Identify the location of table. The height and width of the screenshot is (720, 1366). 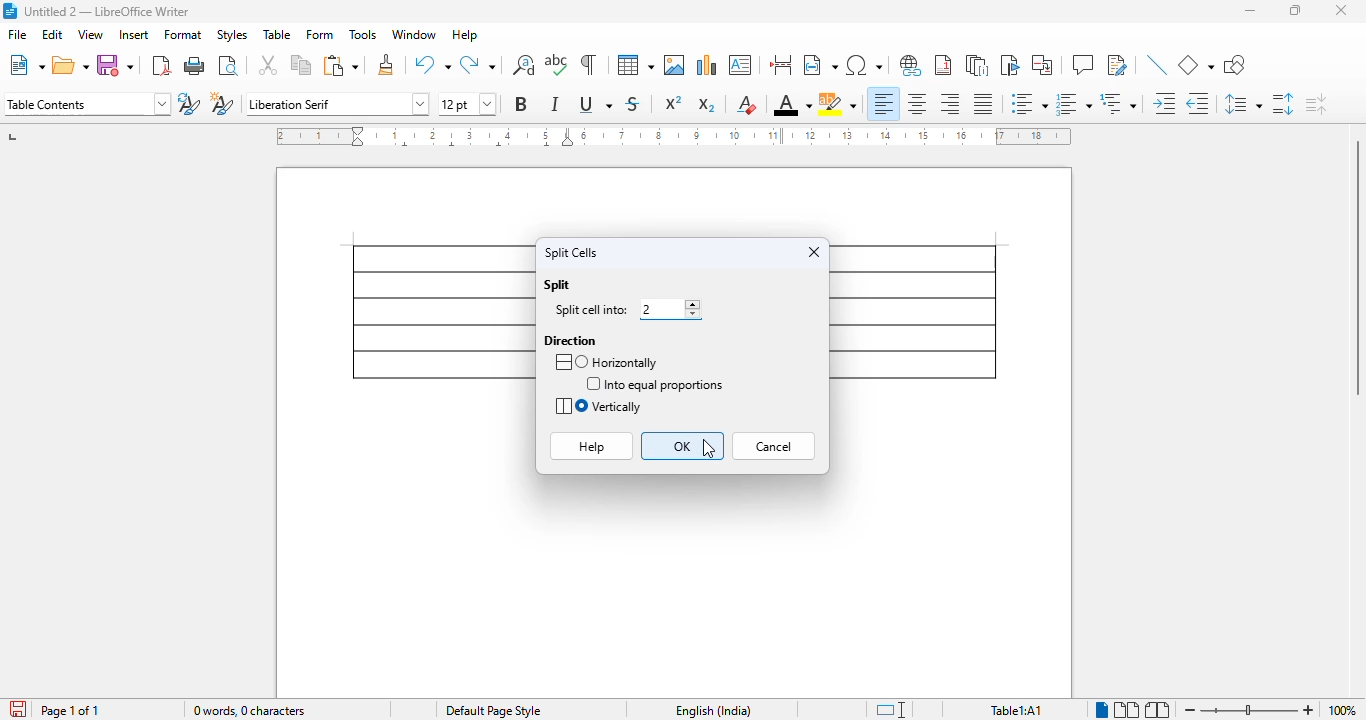
(635, 65).